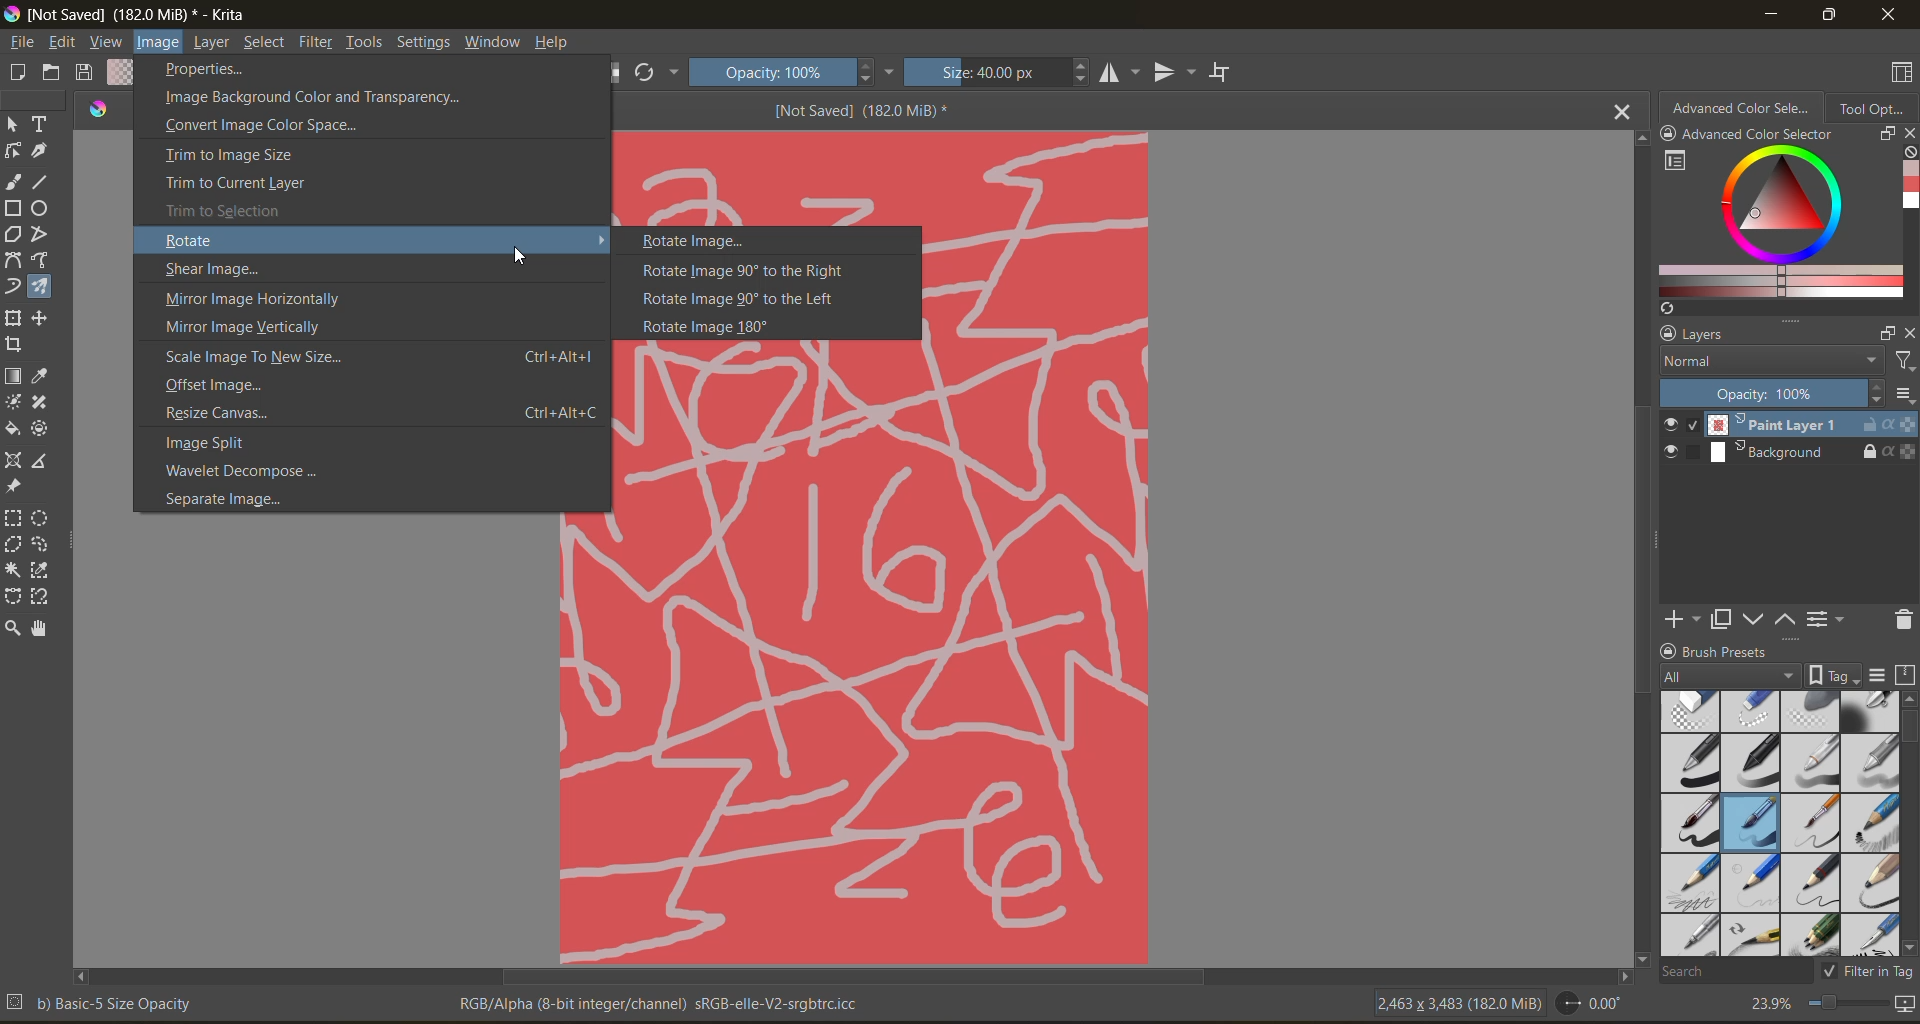 The height and width of the screenshot is (1024, 1920). What do you see at coordinates (602, 238) in the screenshot?
I see `Arrow` at bounding box center [602, 238].